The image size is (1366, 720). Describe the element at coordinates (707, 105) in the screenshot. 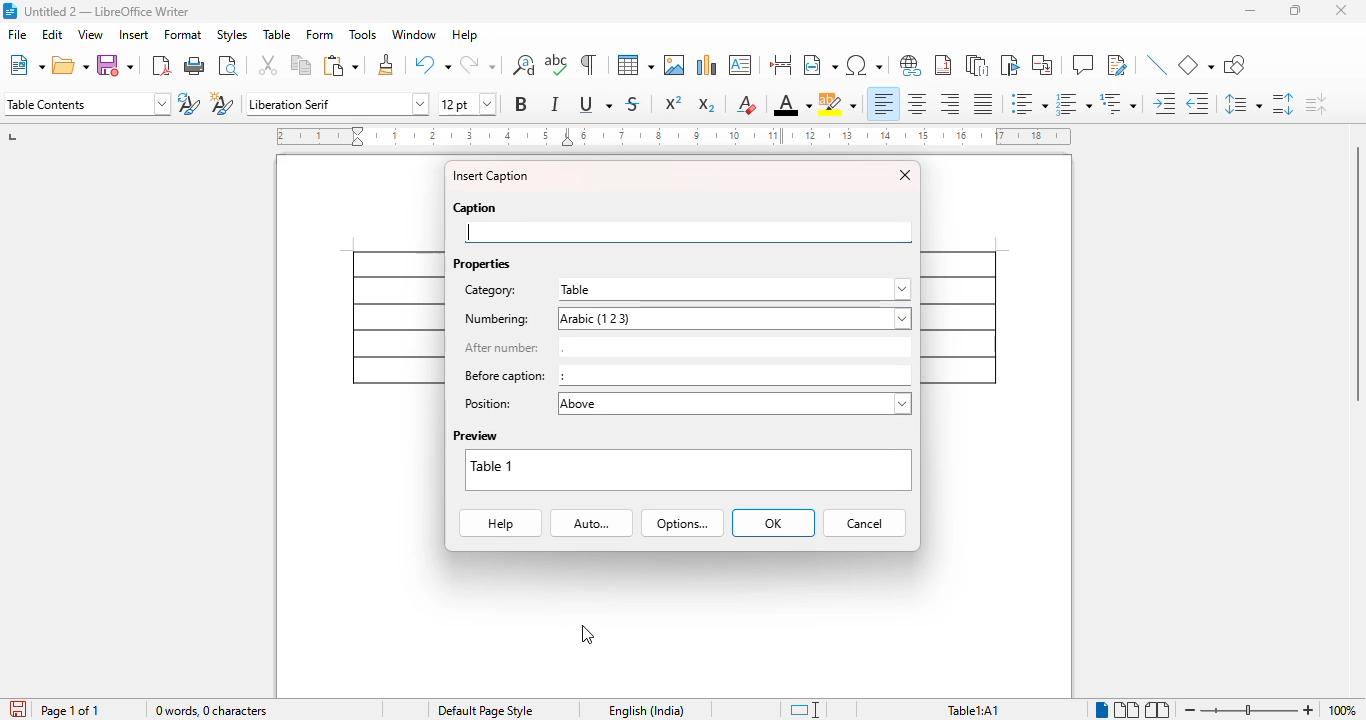

I see `subscript` at that location.